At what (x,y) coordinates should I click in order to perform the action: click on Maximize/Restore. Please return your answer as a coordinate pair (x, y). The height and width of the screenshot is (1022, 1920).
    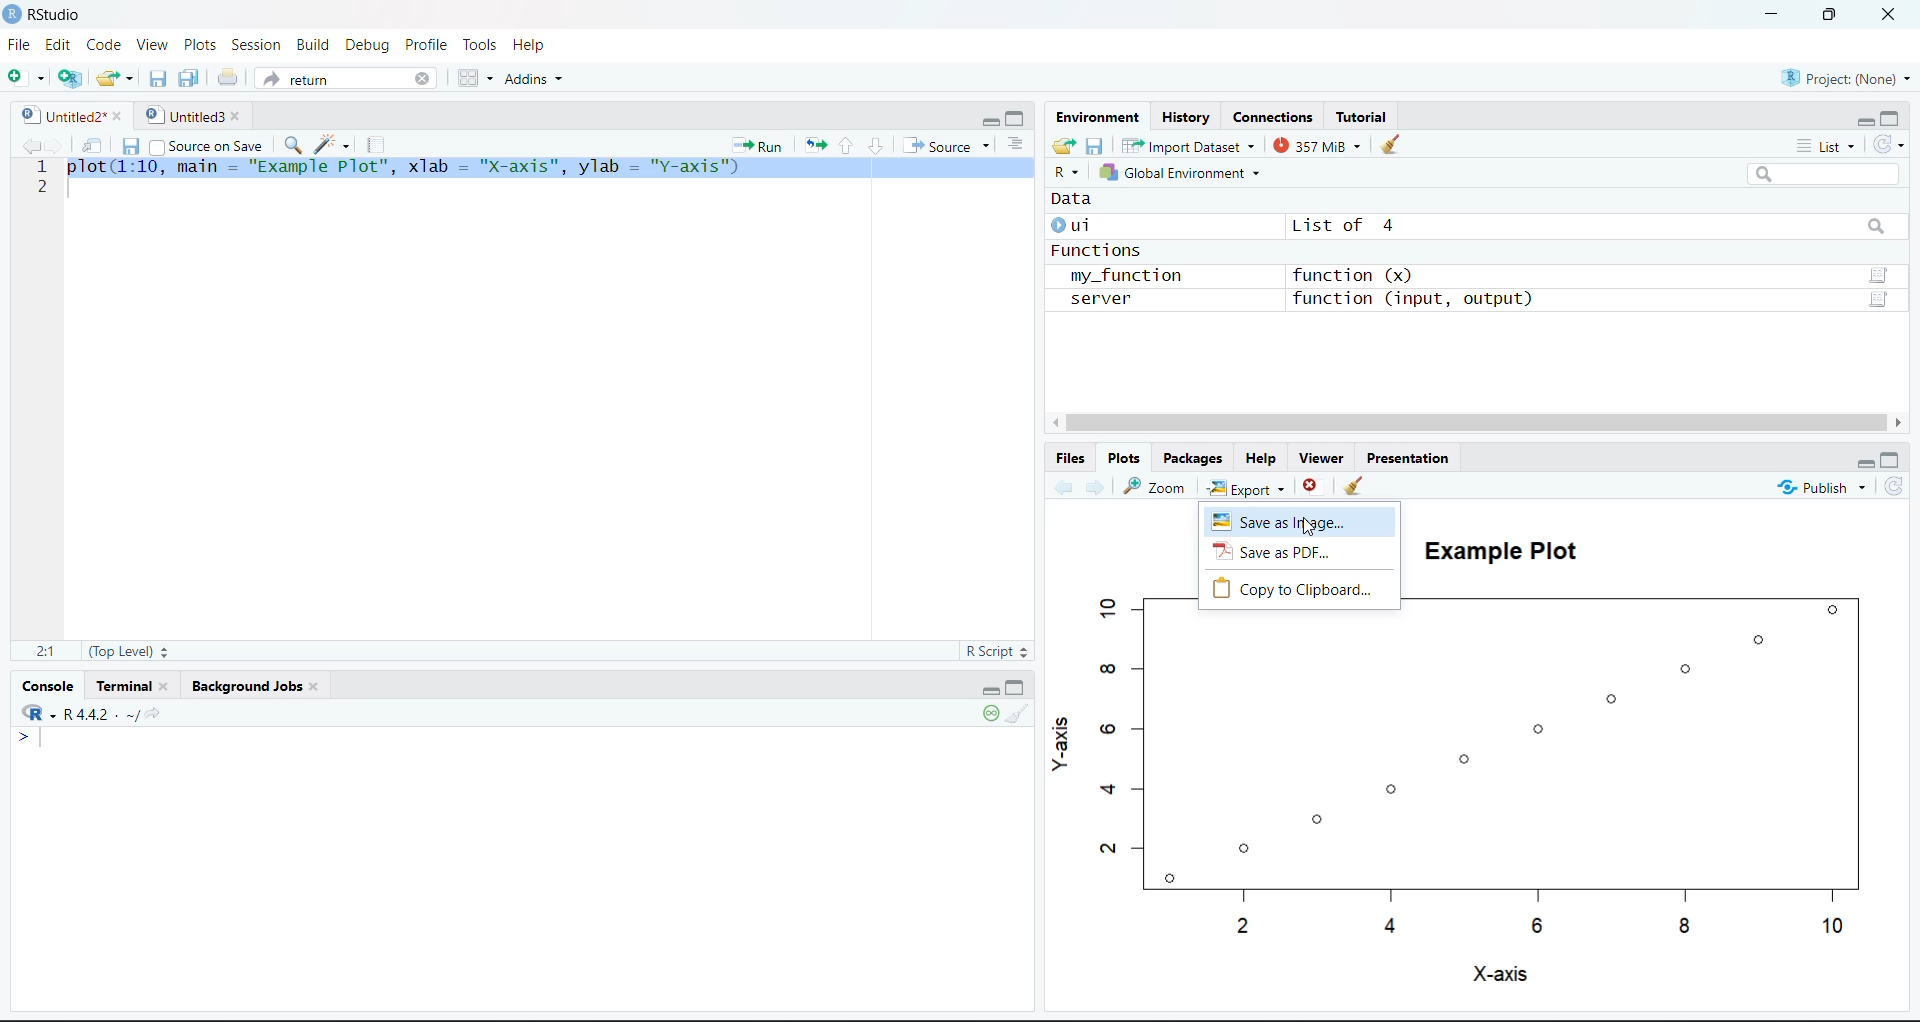
    Looking at the image, I should click on (1893, 460).